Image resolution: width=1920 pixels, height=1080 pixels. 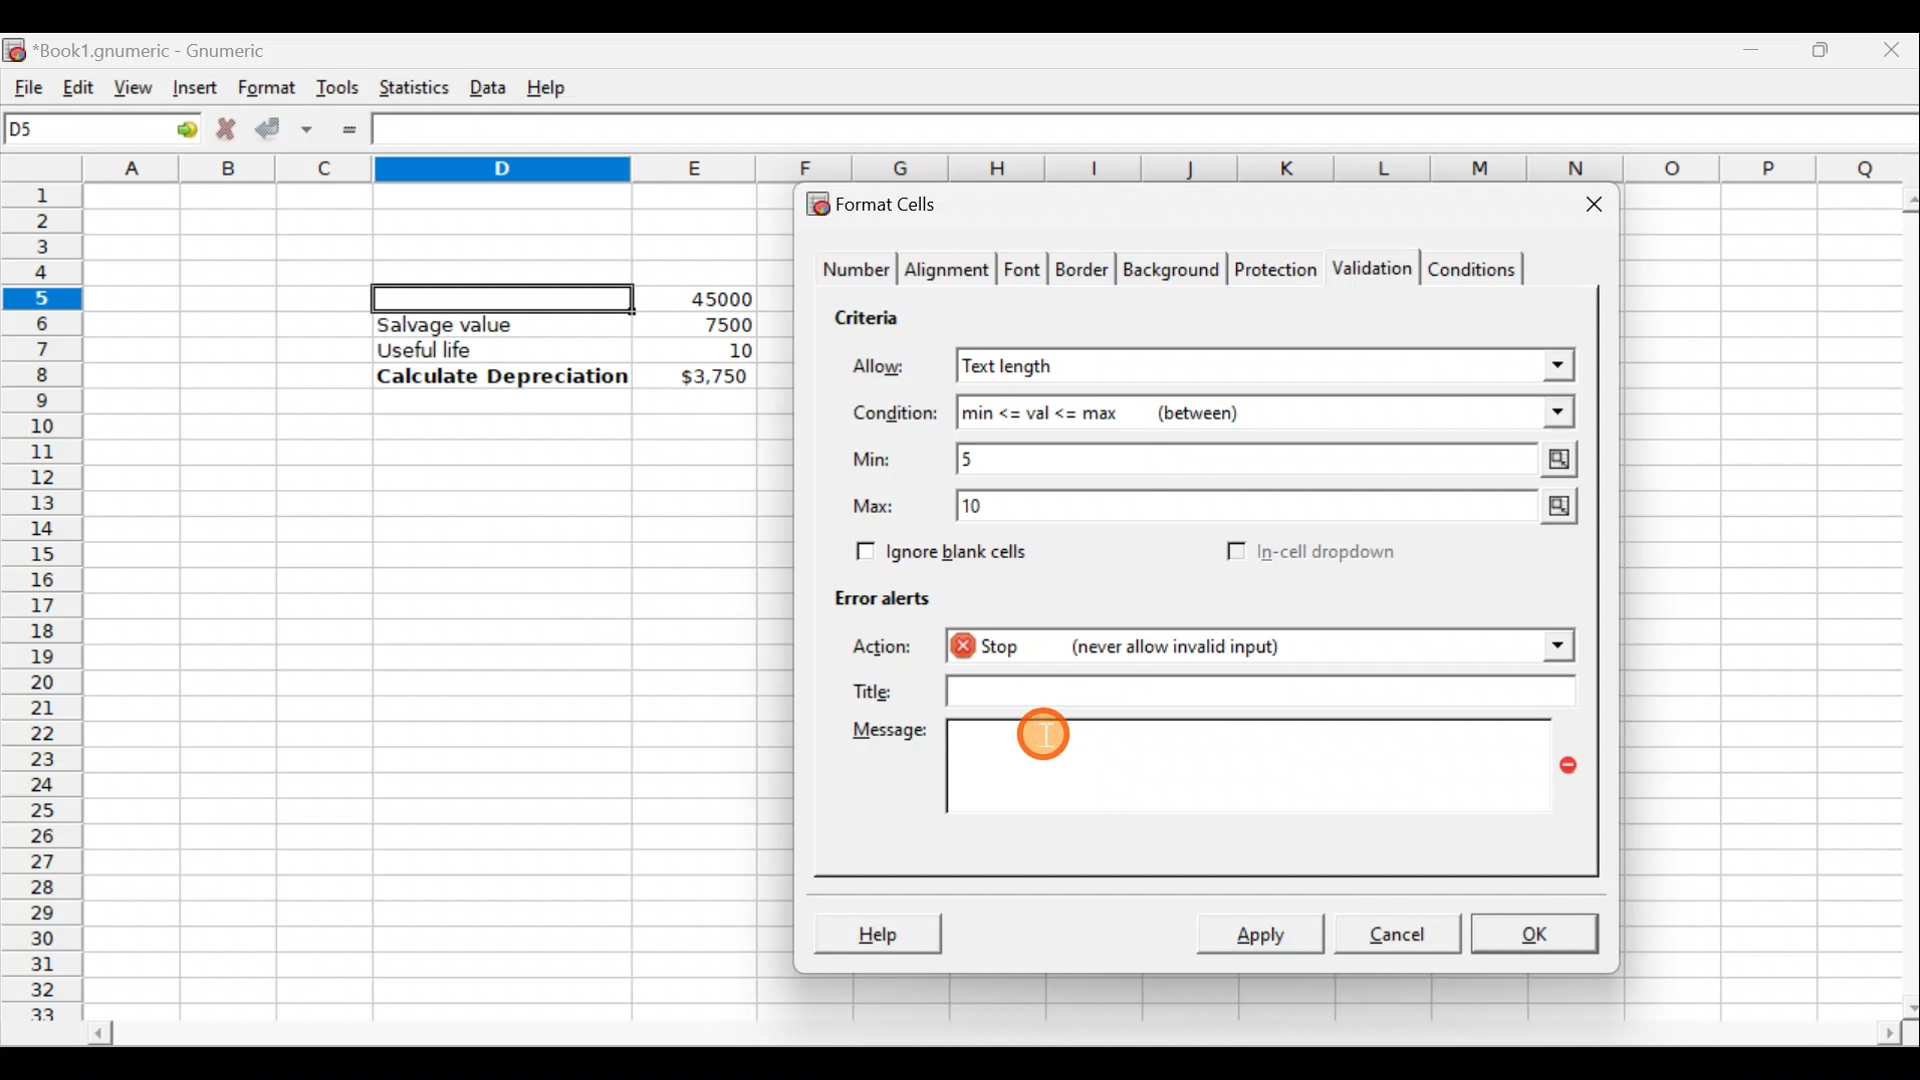 What do you see at coordinates (1218, 649) in the screenshot?
I see `Stop (never allow invalid input) action selected` at bounding box center [1218, 649].